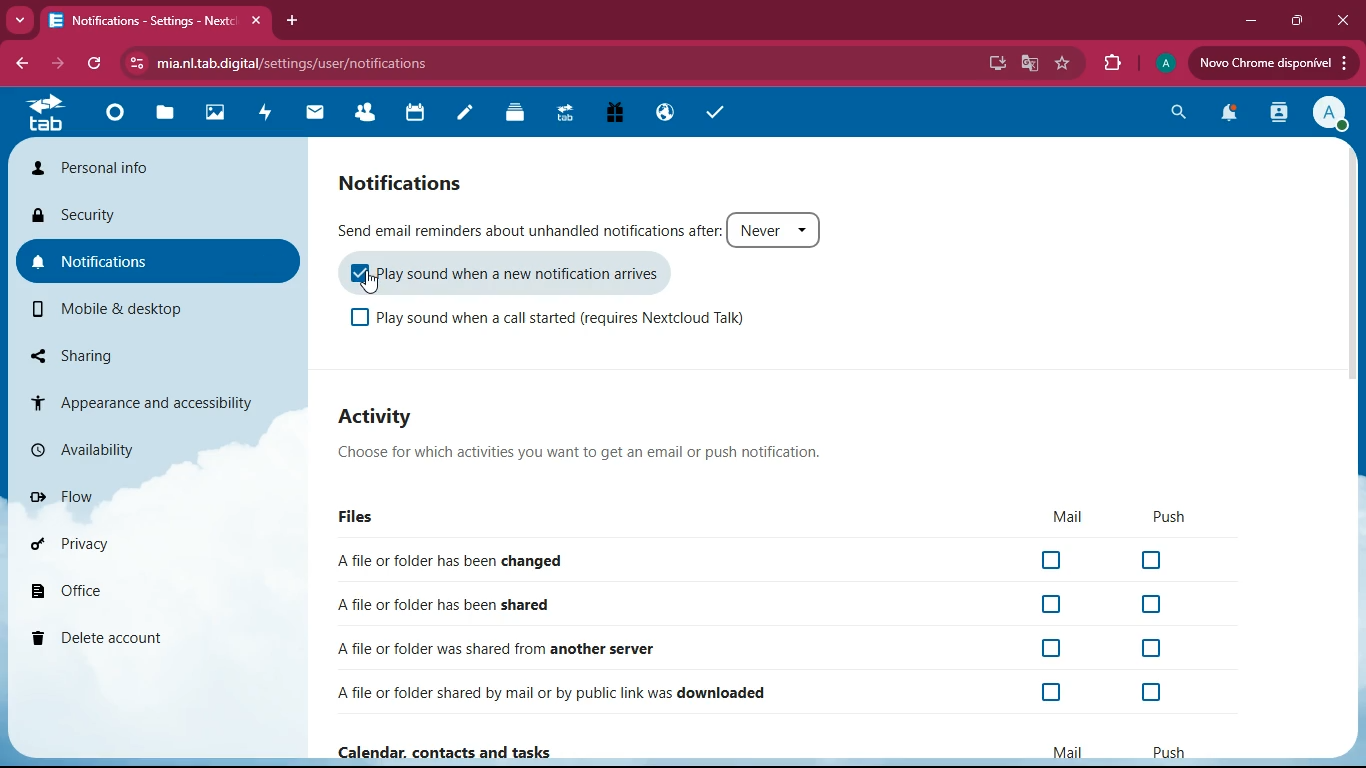 This screenshot has height=768, width=1366. What do you see at coordinates (528, 227) in the screenshot?
I see `send email` at bounding box center [528, 227].